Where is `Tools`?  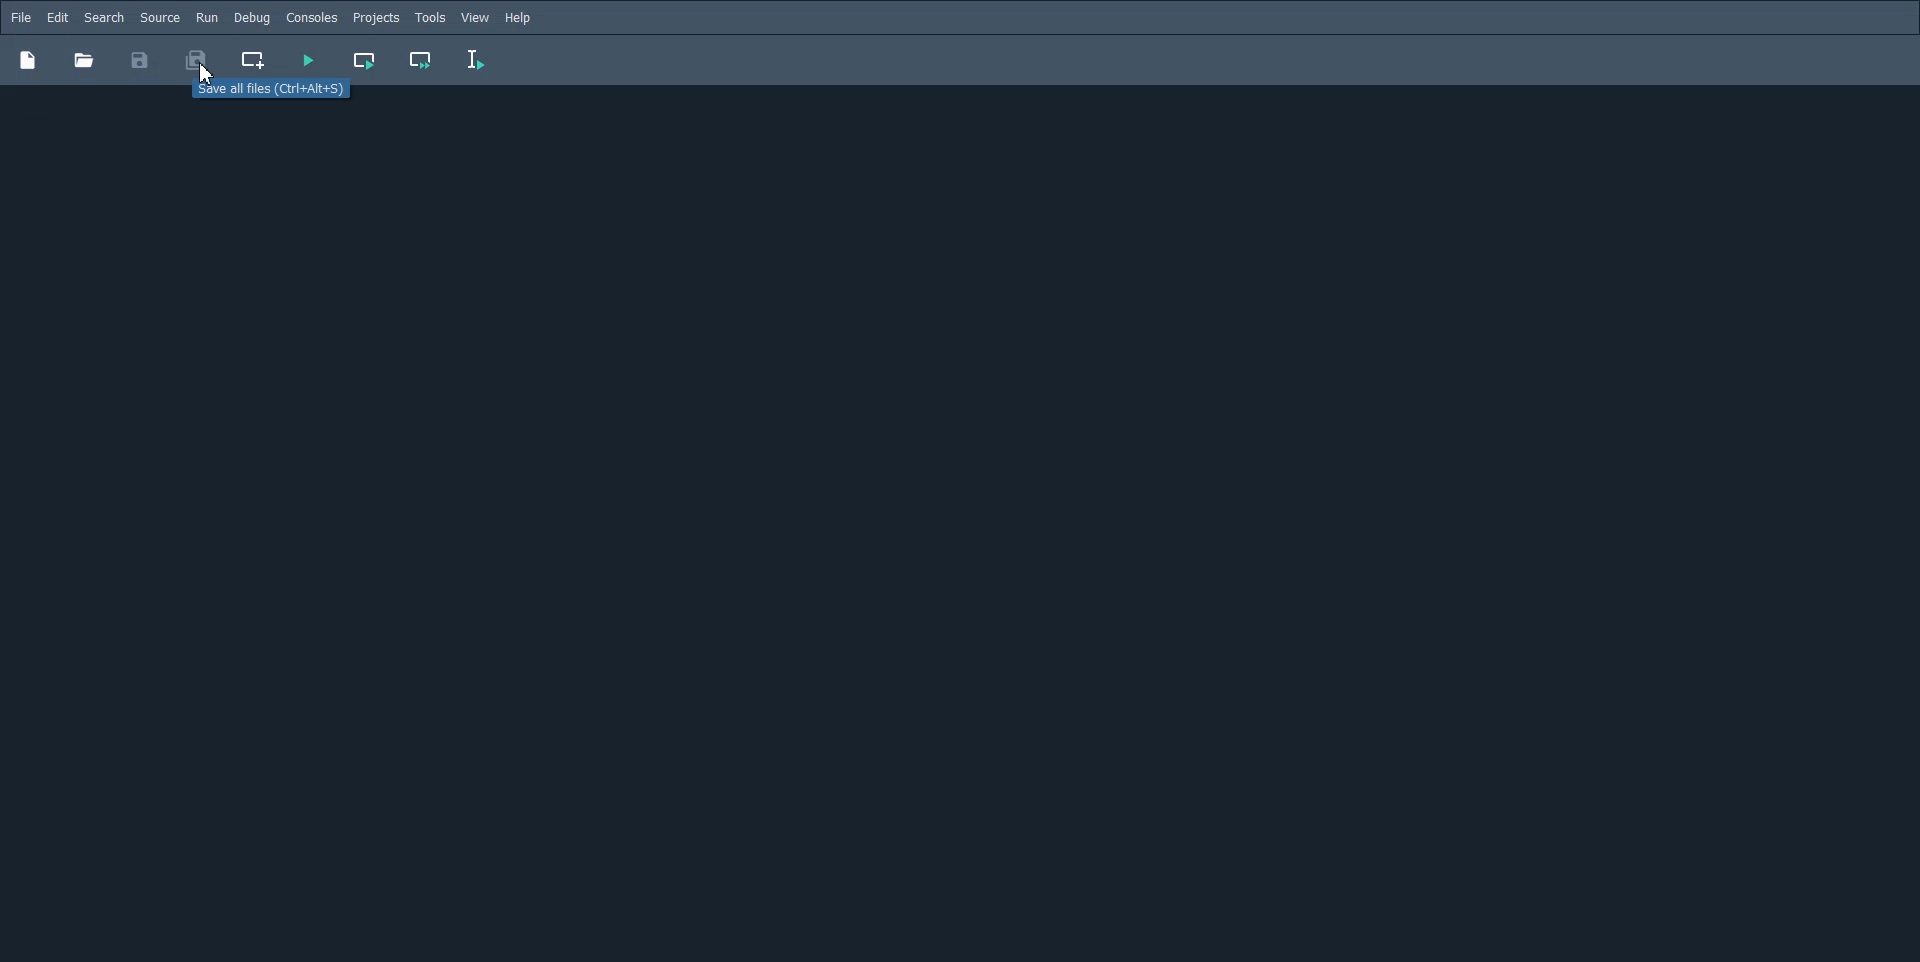 Tools is located at coordinates (430, 18).